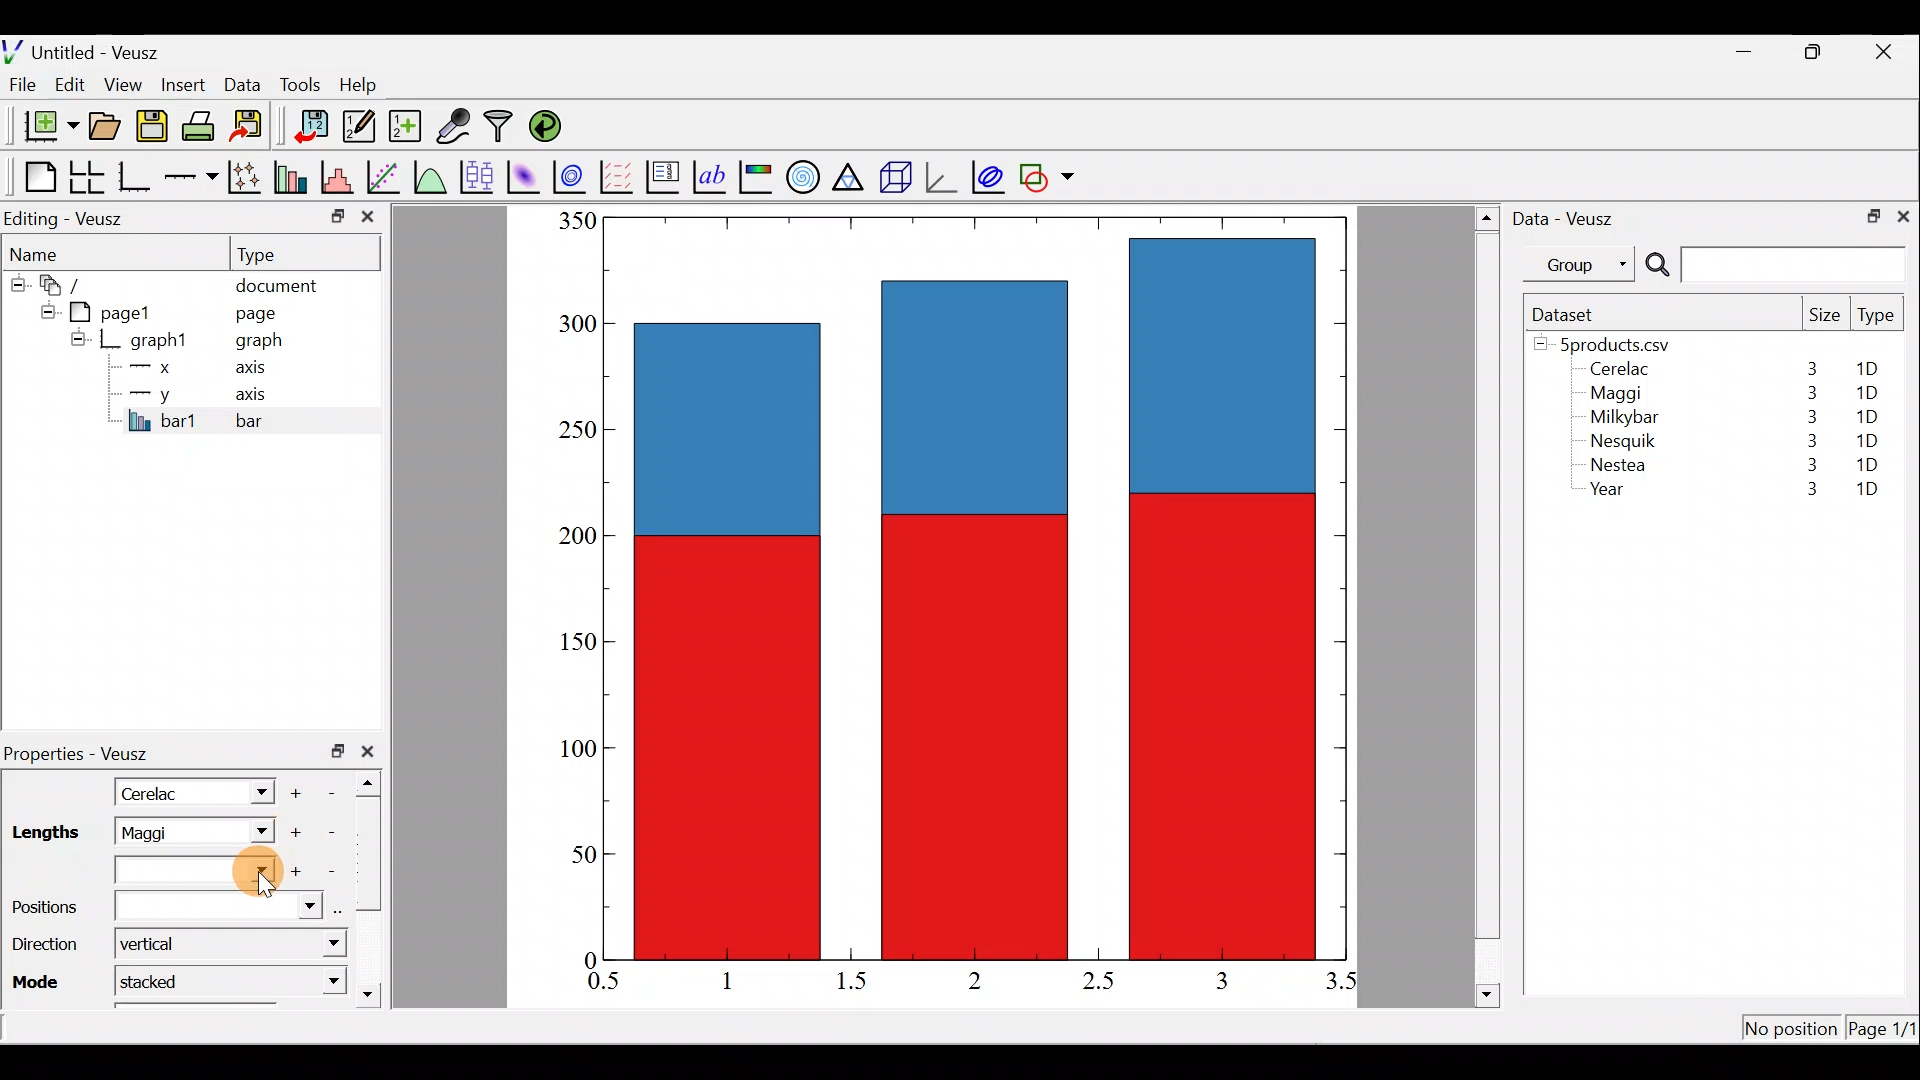 The width and height of the screenshot is (1920, 1080). What do you see at coordinates (155, 791) in the screenshot?
I see `Cerelac` at bounding box center [155, 791].